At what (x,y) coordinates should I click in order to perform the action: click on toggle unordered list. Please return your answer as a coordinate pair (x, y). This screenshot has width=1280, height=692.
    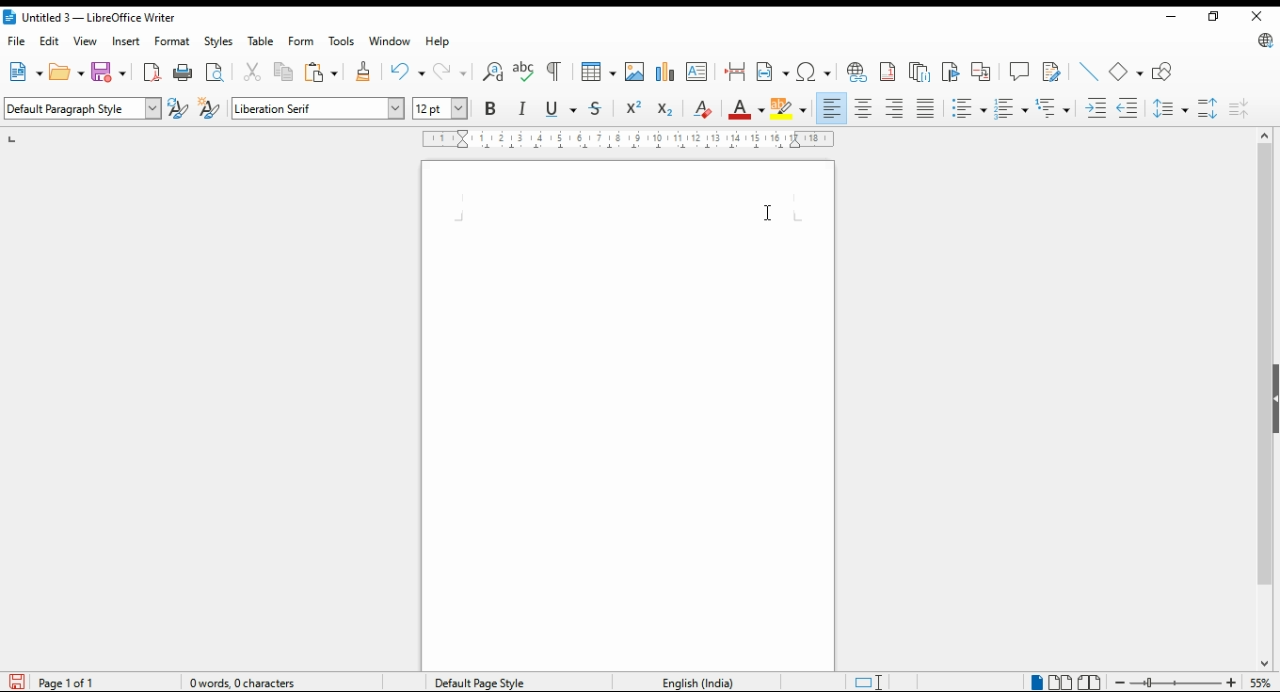
    Looking at the image, I should click on (968, 109).